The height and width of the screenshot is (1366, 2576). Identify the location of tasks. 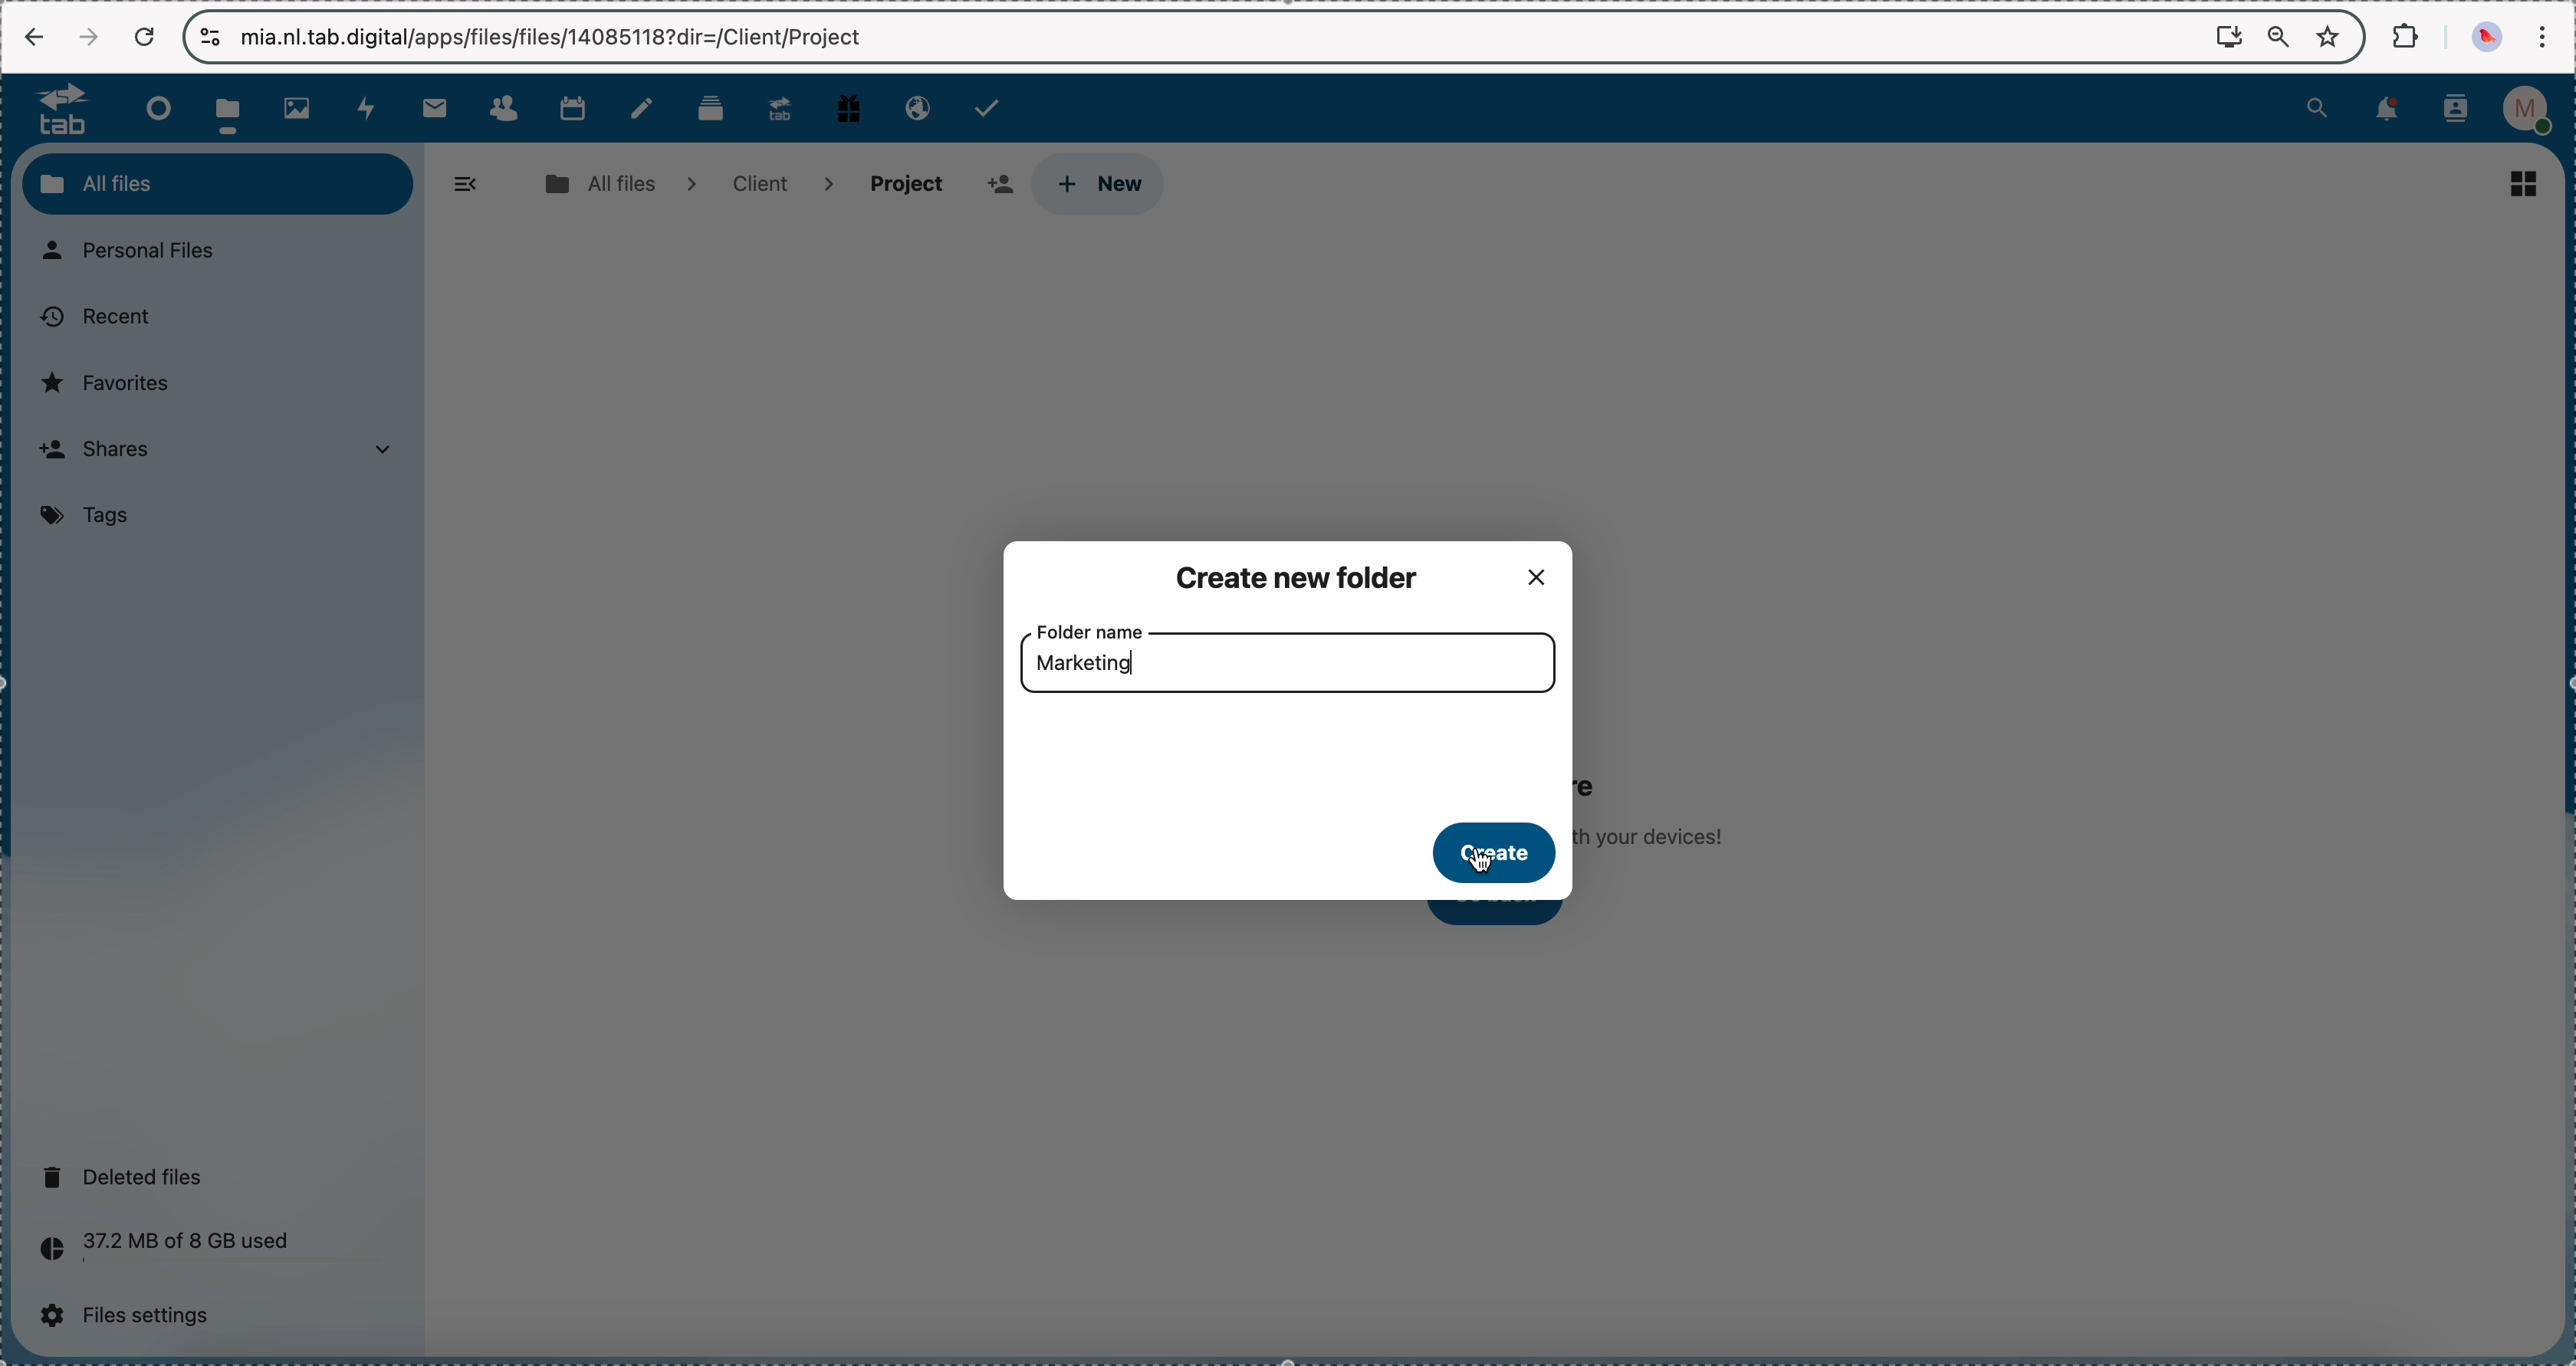
(990, 108).